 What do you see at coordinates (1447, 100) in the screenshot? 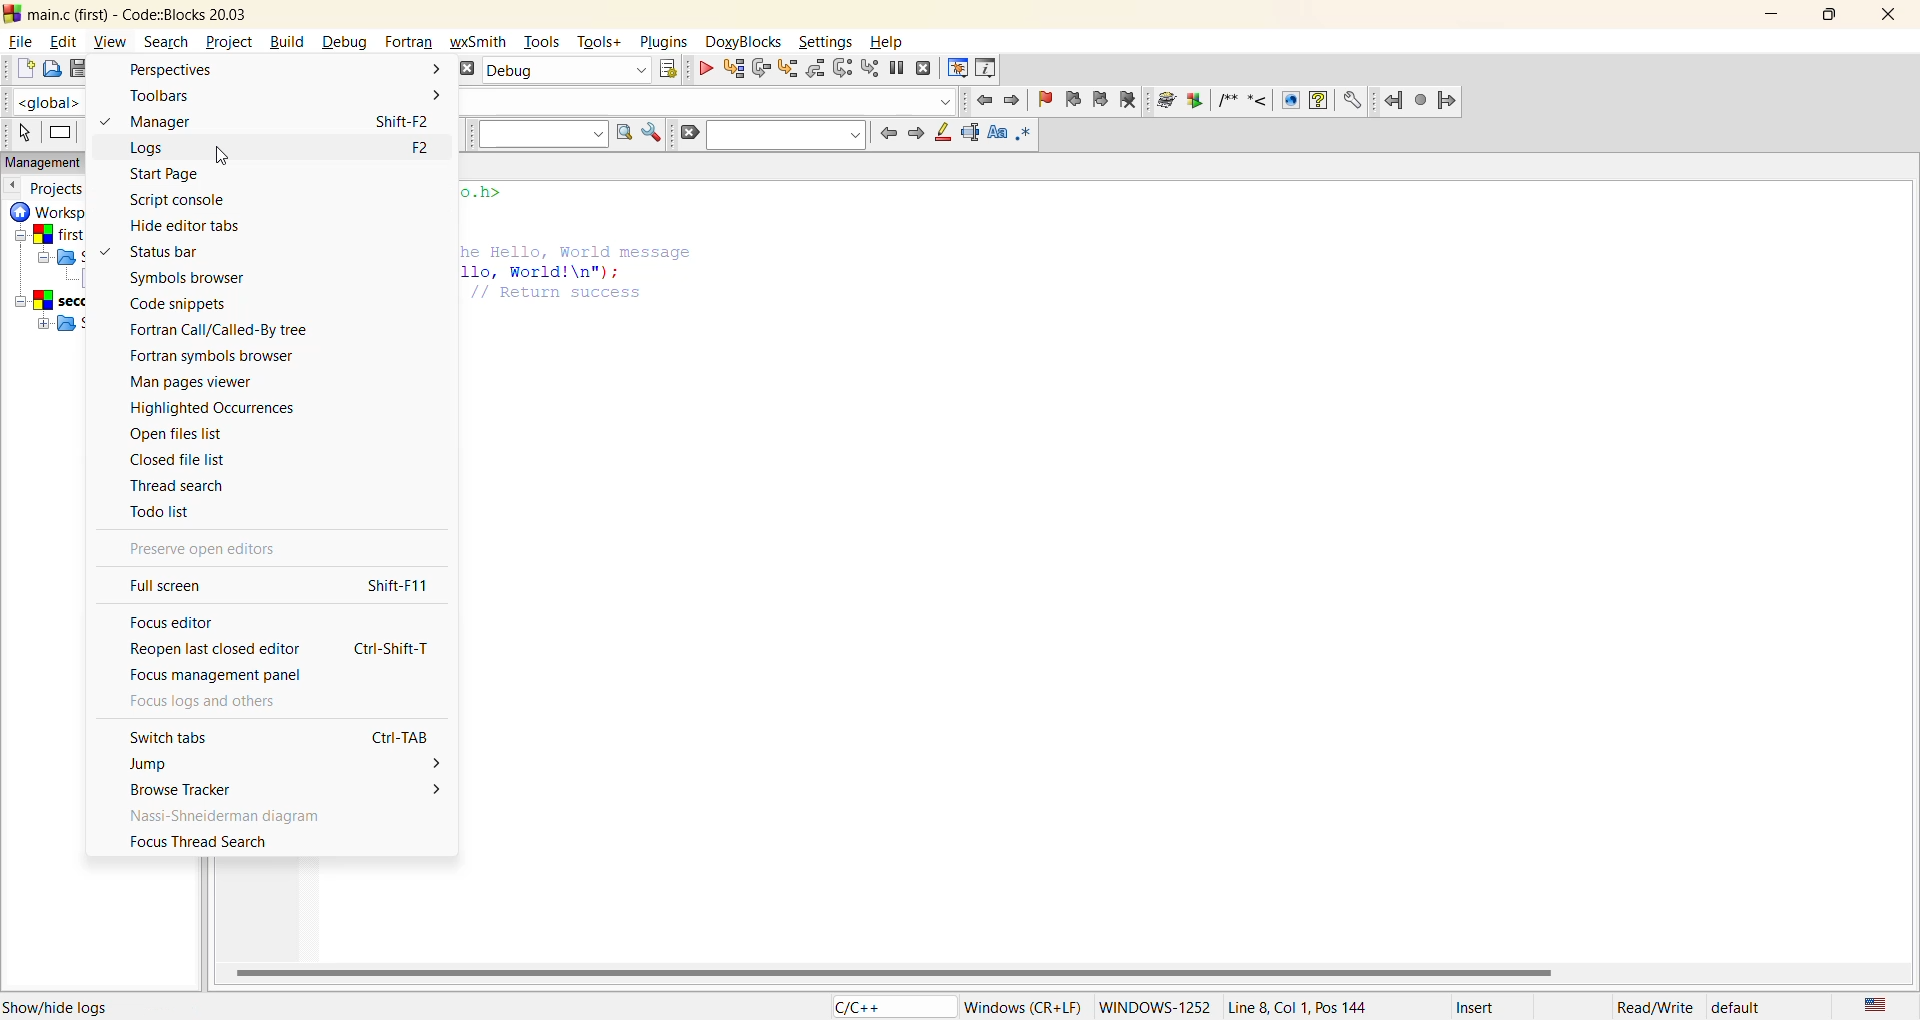
I see `Jump forward` at bounding box center [1447, 100].